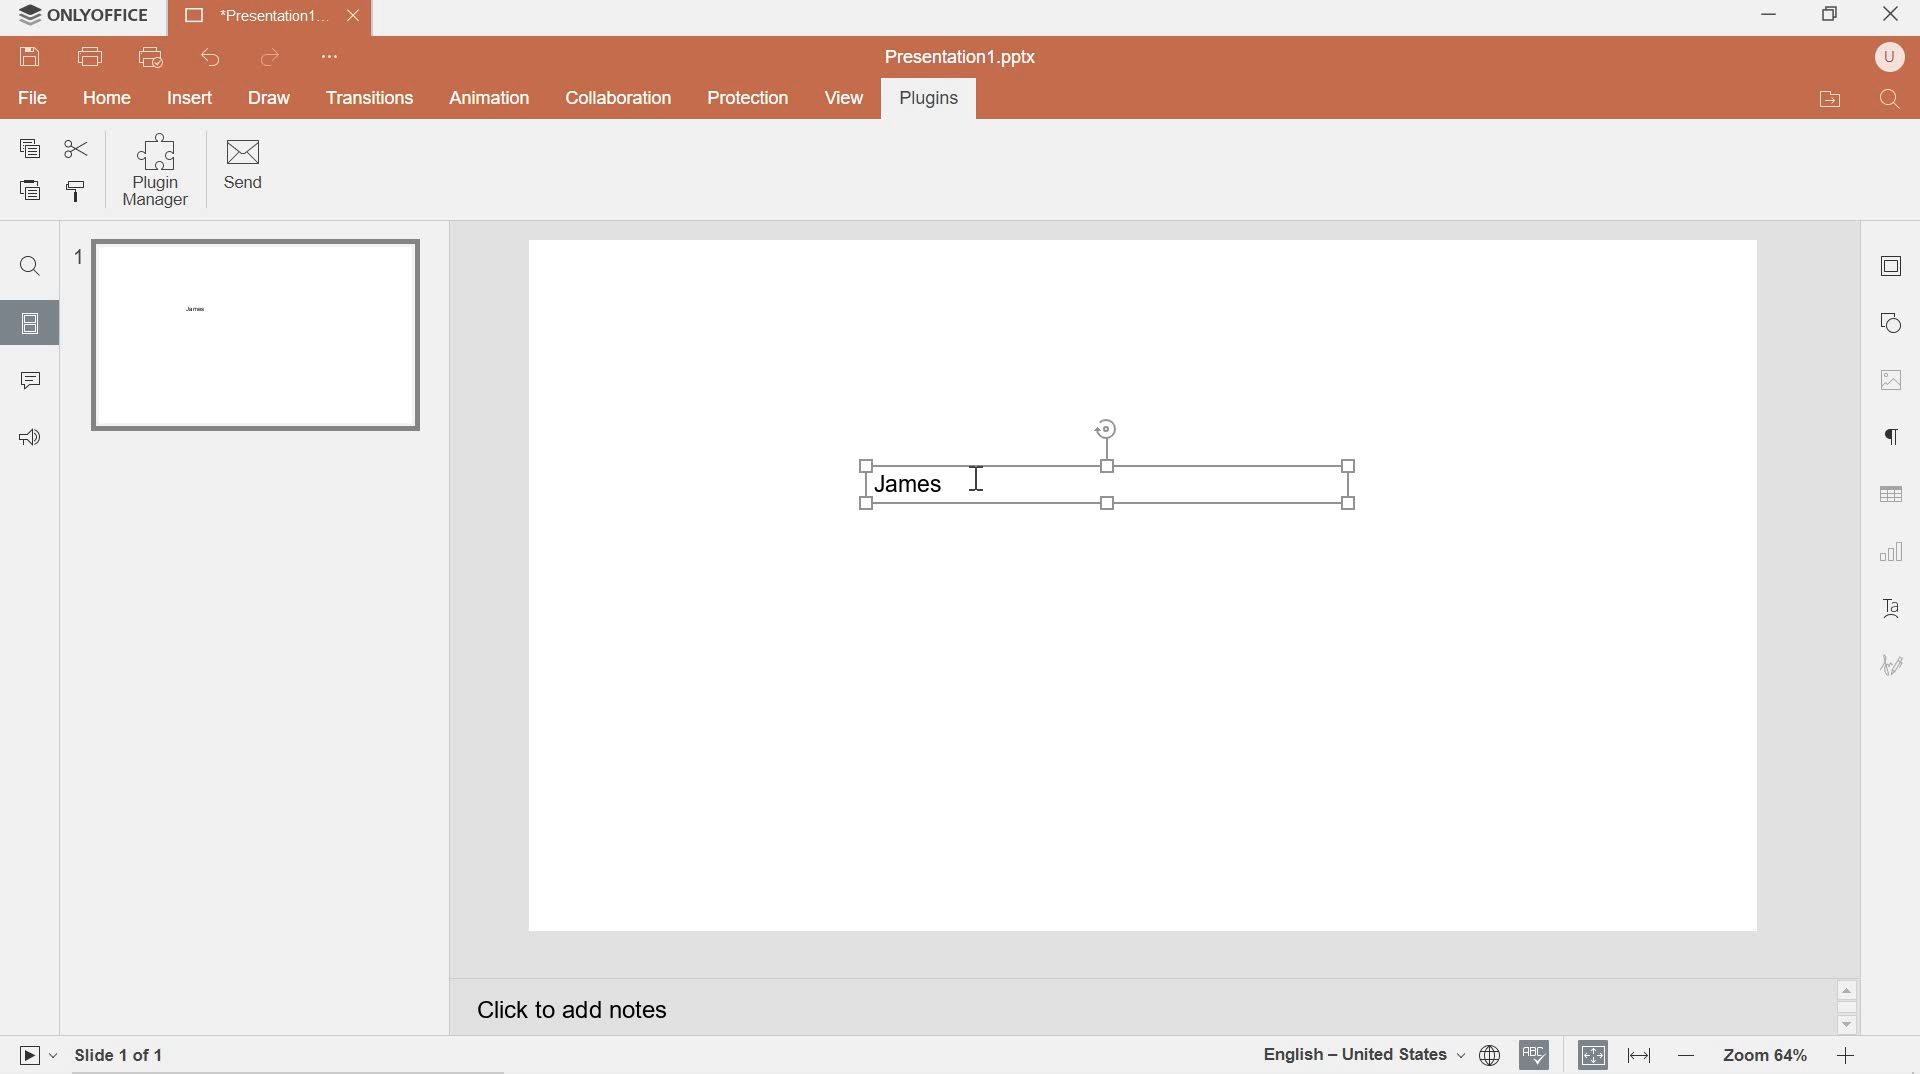 This screenshot has height=1074, width=1920. Describe the element at coordinates (1893, 665) in the screenshot. I see `signature` at that location.